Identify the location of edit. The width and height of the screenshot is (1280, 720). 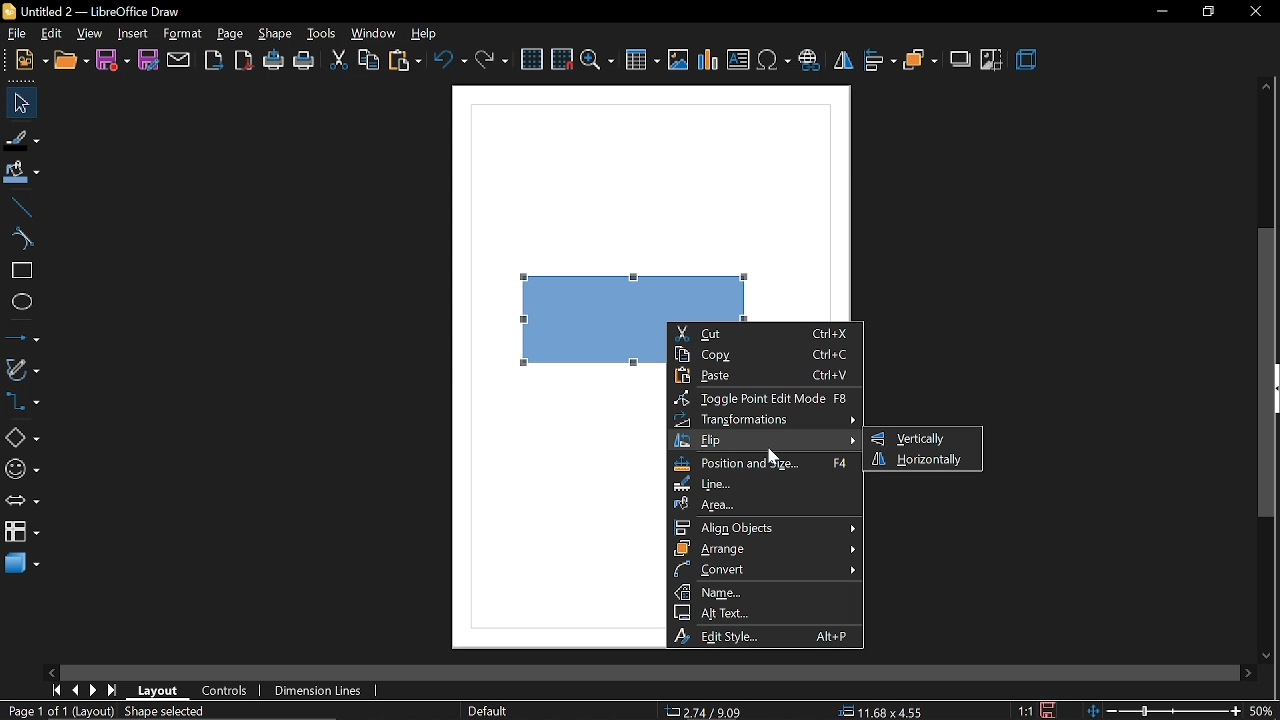
(51, 34).